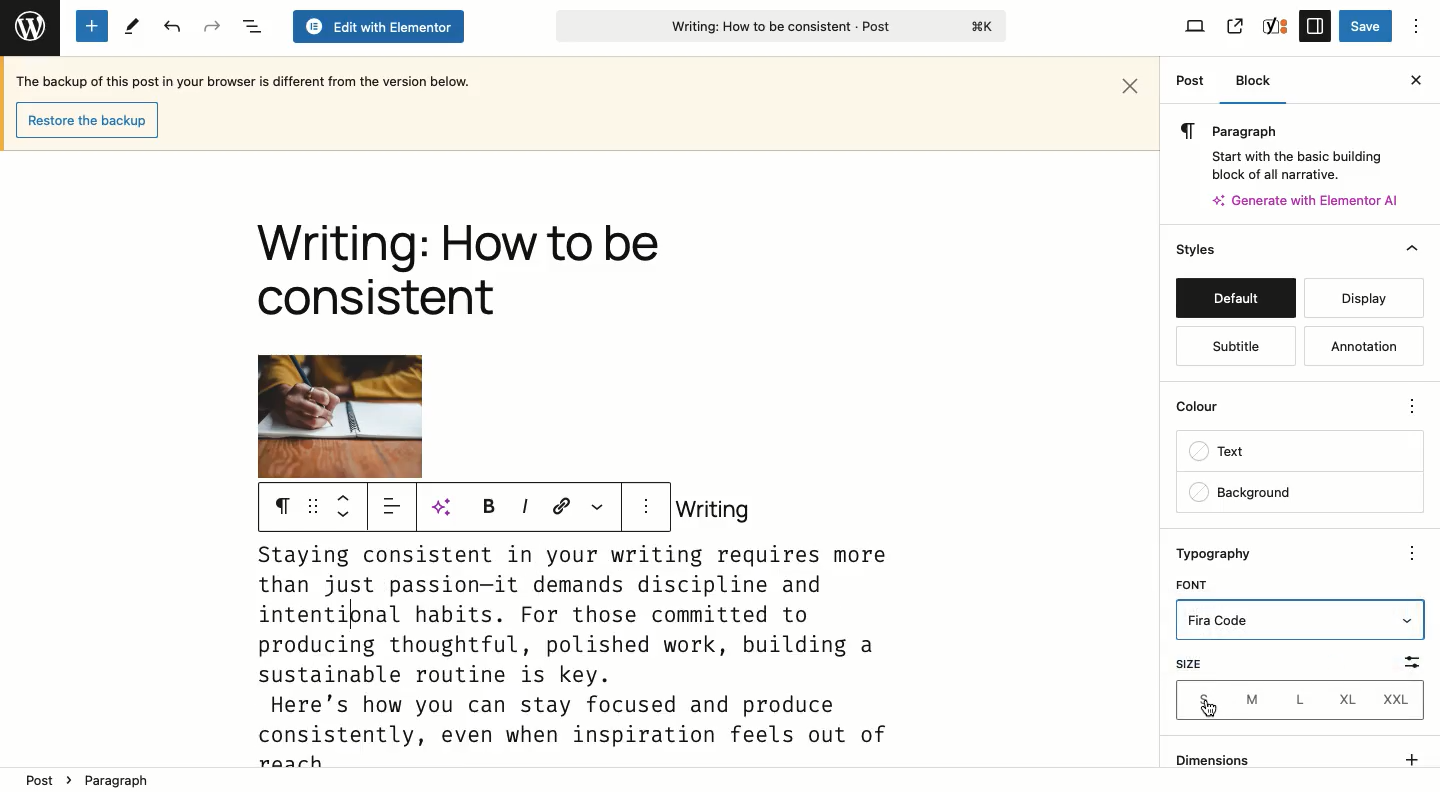  I want to click on Close, so click(1132, 83).